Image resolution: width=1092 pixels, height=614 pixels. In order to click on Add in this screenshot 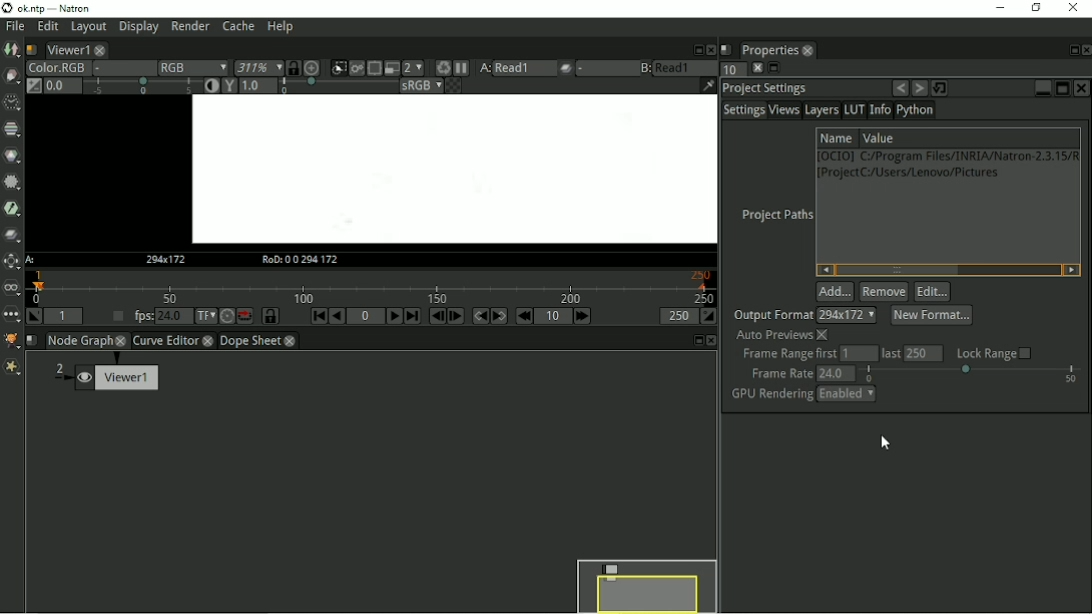, I will do `click(834, 291)`.